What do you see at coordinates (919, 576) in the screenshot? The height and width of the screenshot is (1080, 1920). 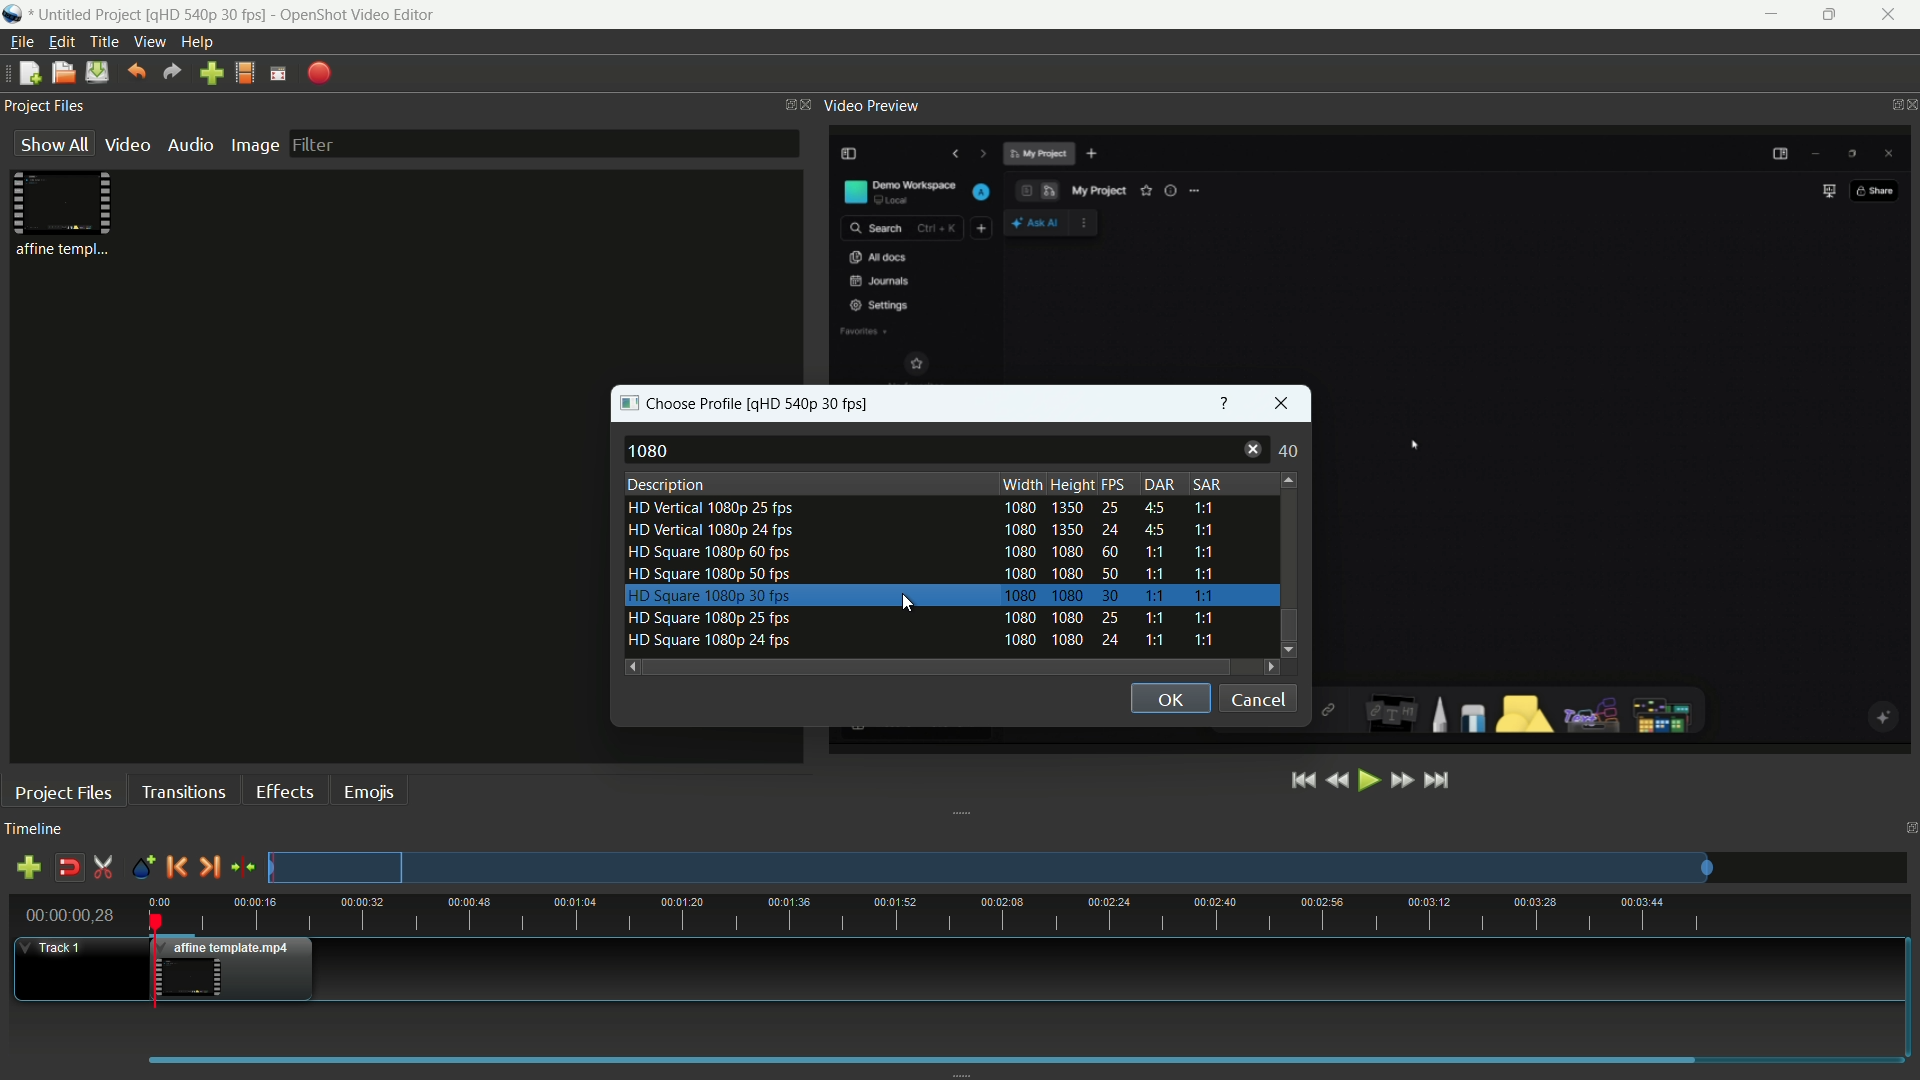 I see `profile-4` at bounding box center [919, 576].